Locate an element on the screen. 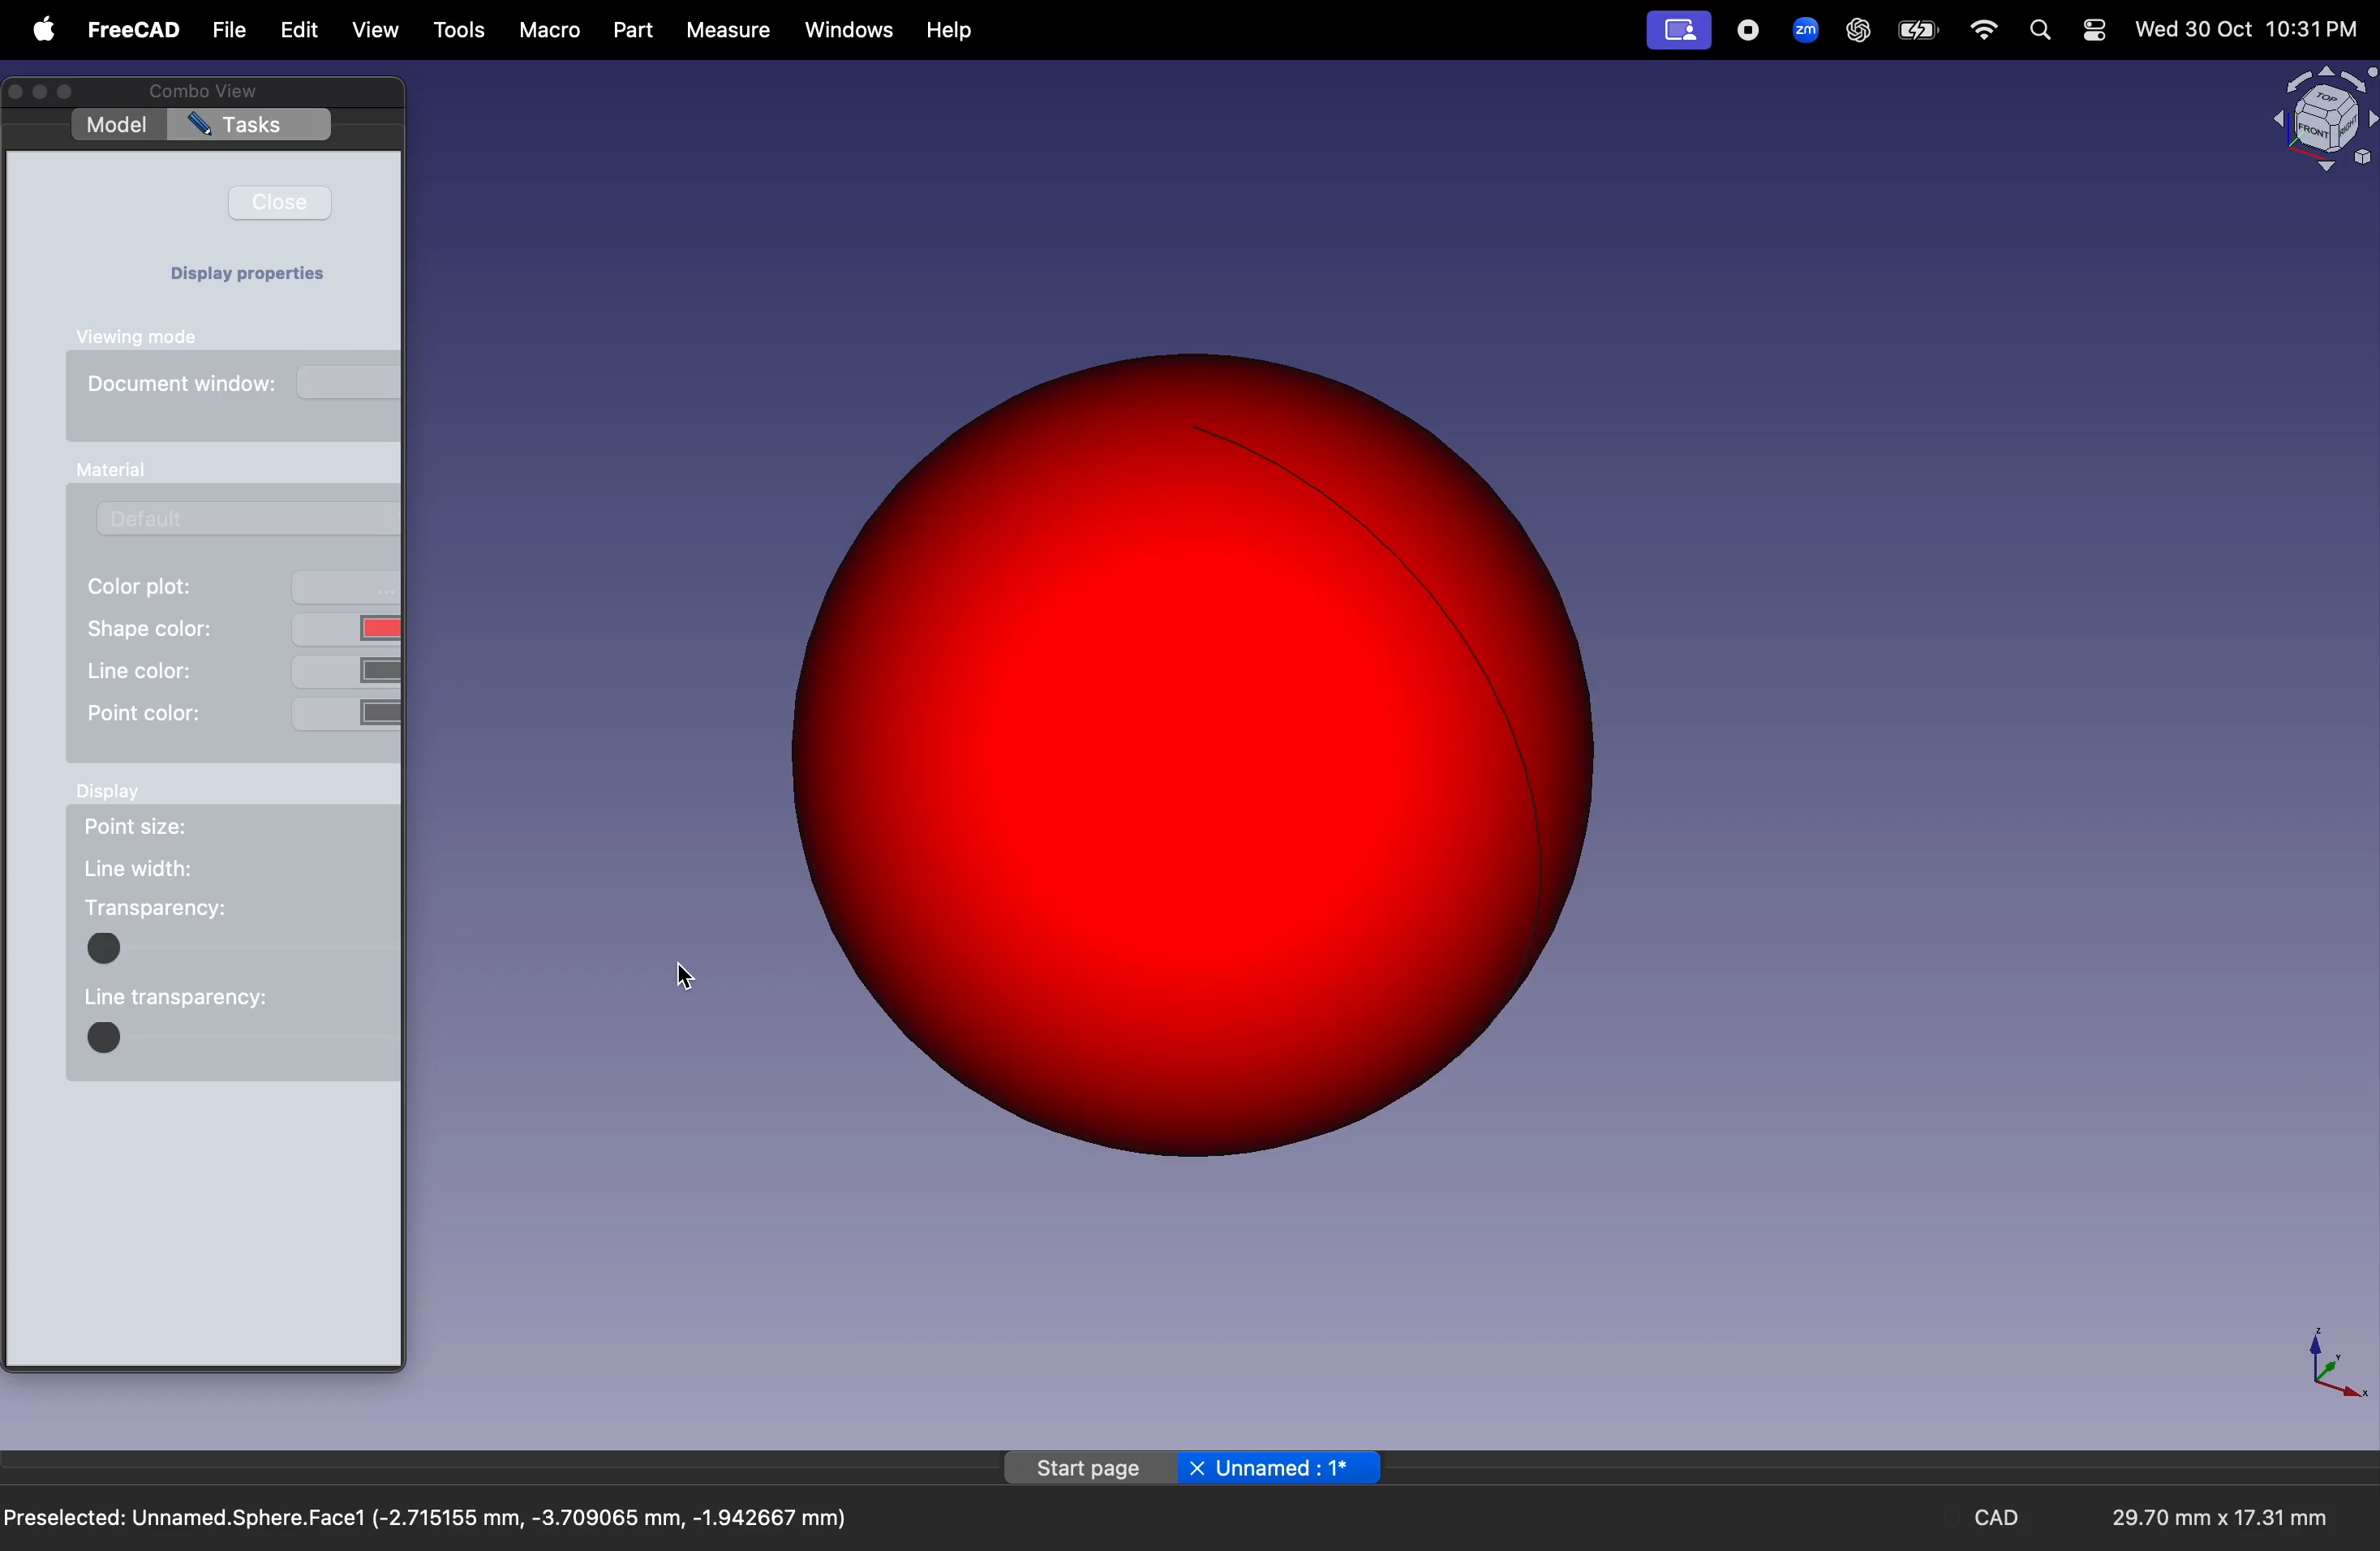 The height and width of the screenshot is (1551, 2380). tools is located at coordinates (462, 32).